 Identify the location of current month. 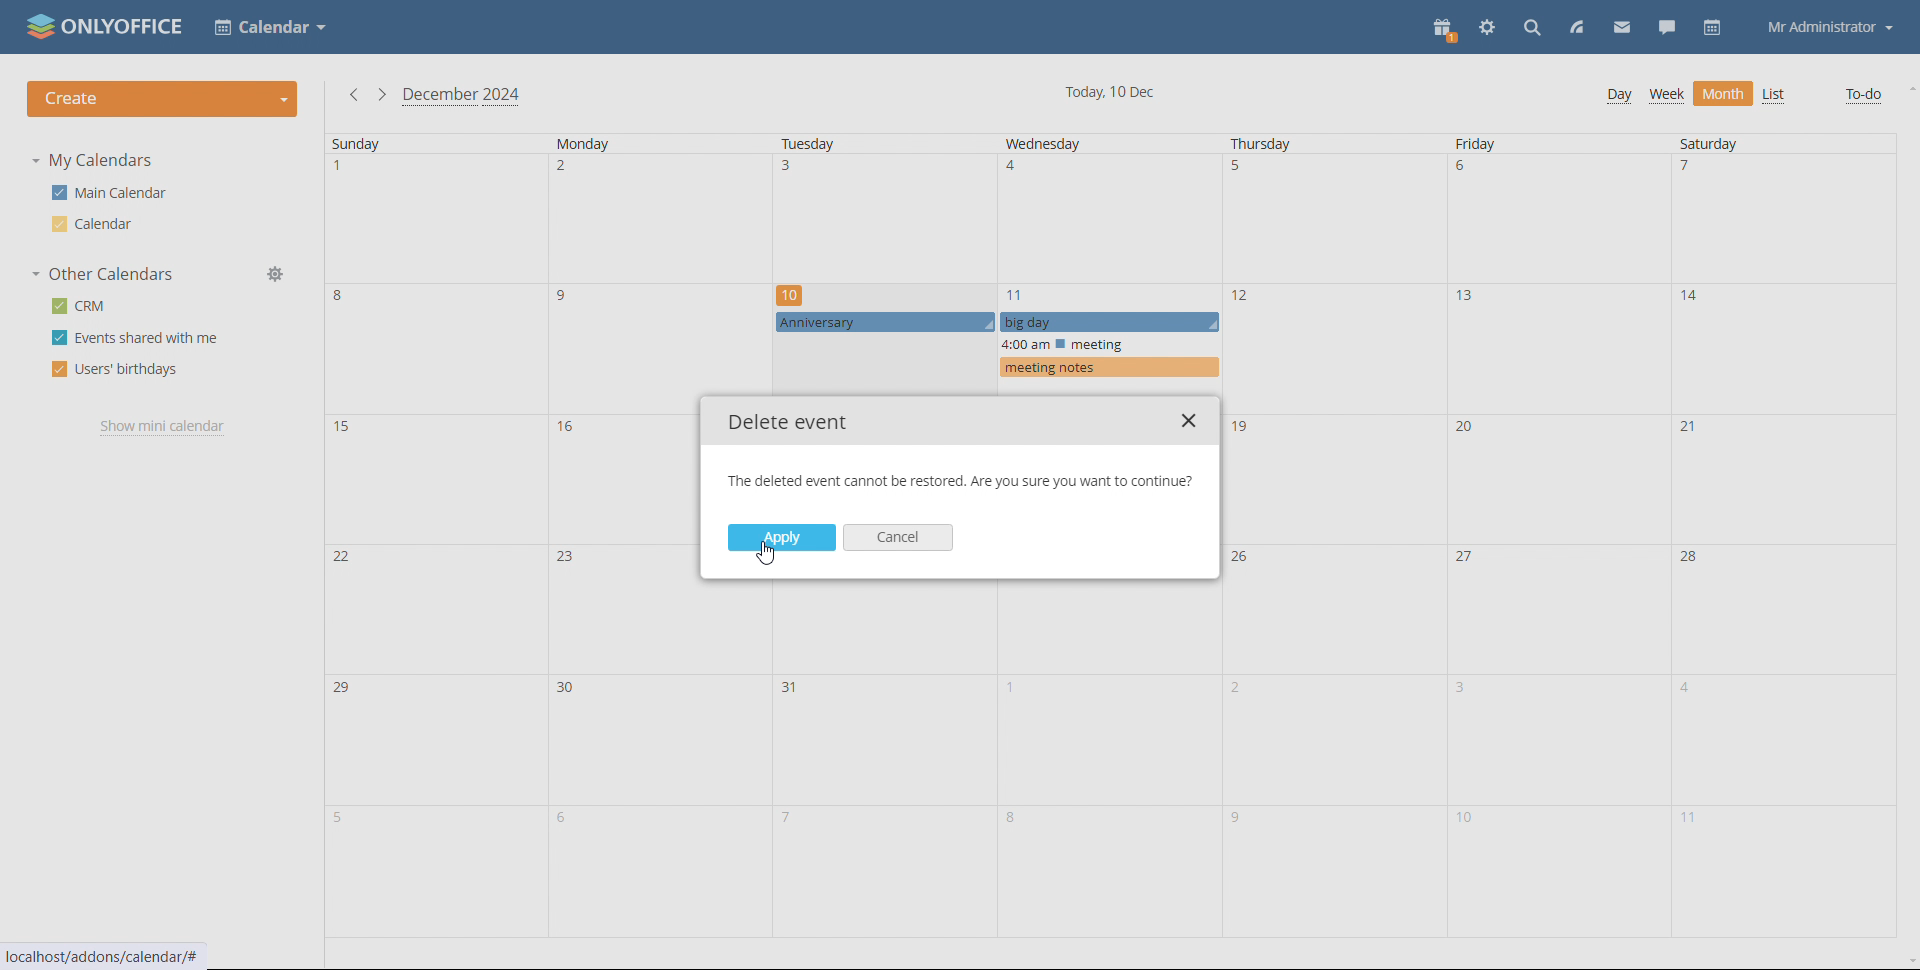
(461, 97).